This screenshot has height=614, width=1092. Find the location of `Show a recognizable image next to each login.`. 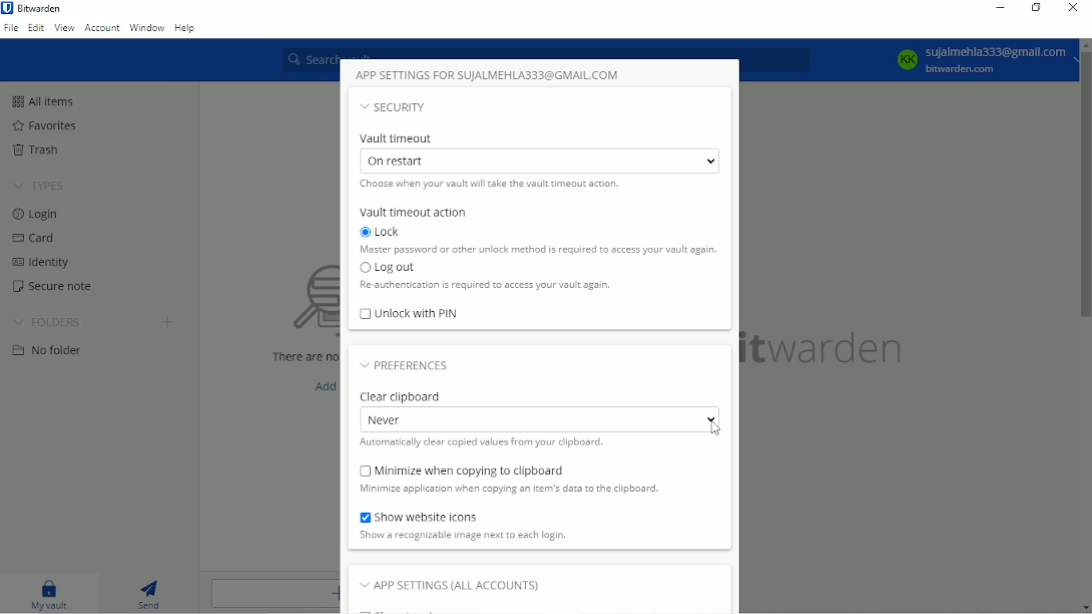

Show a recognizable image next to each login. is located at coordinates (465, 537).